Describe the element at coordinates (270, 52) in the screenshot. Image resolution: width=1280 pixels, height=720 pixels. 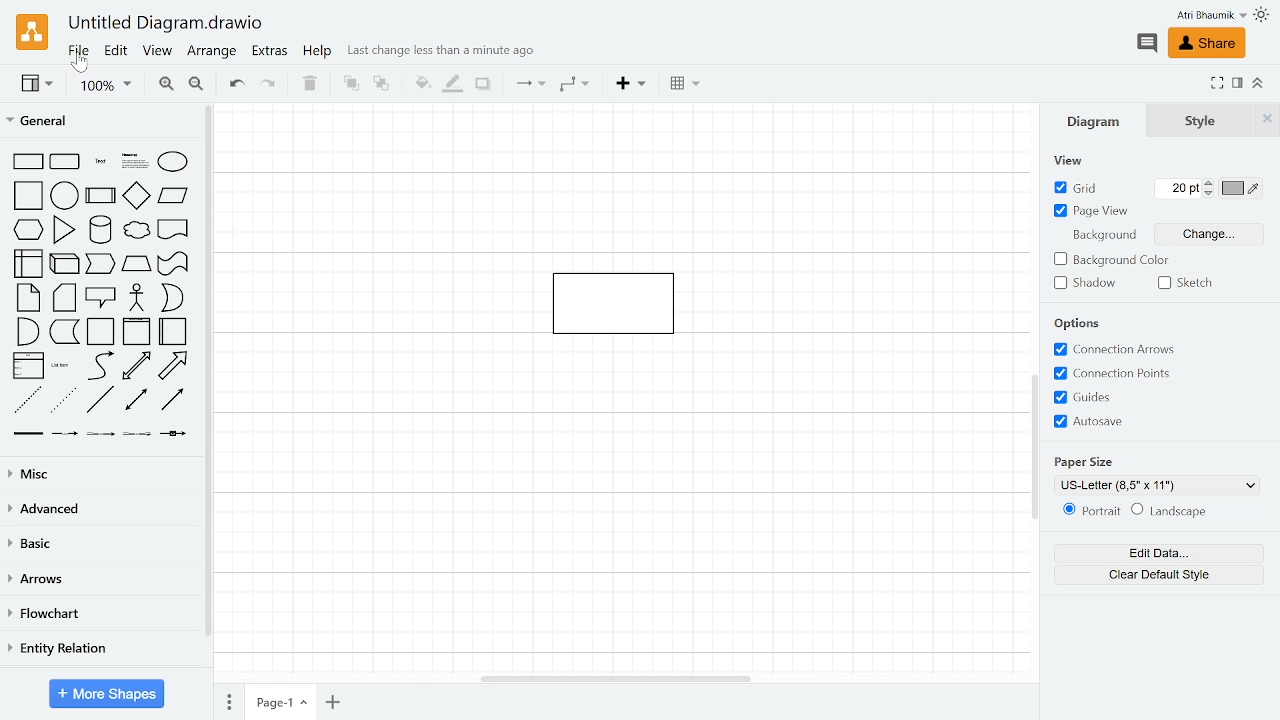
I see `Extras` at that location.